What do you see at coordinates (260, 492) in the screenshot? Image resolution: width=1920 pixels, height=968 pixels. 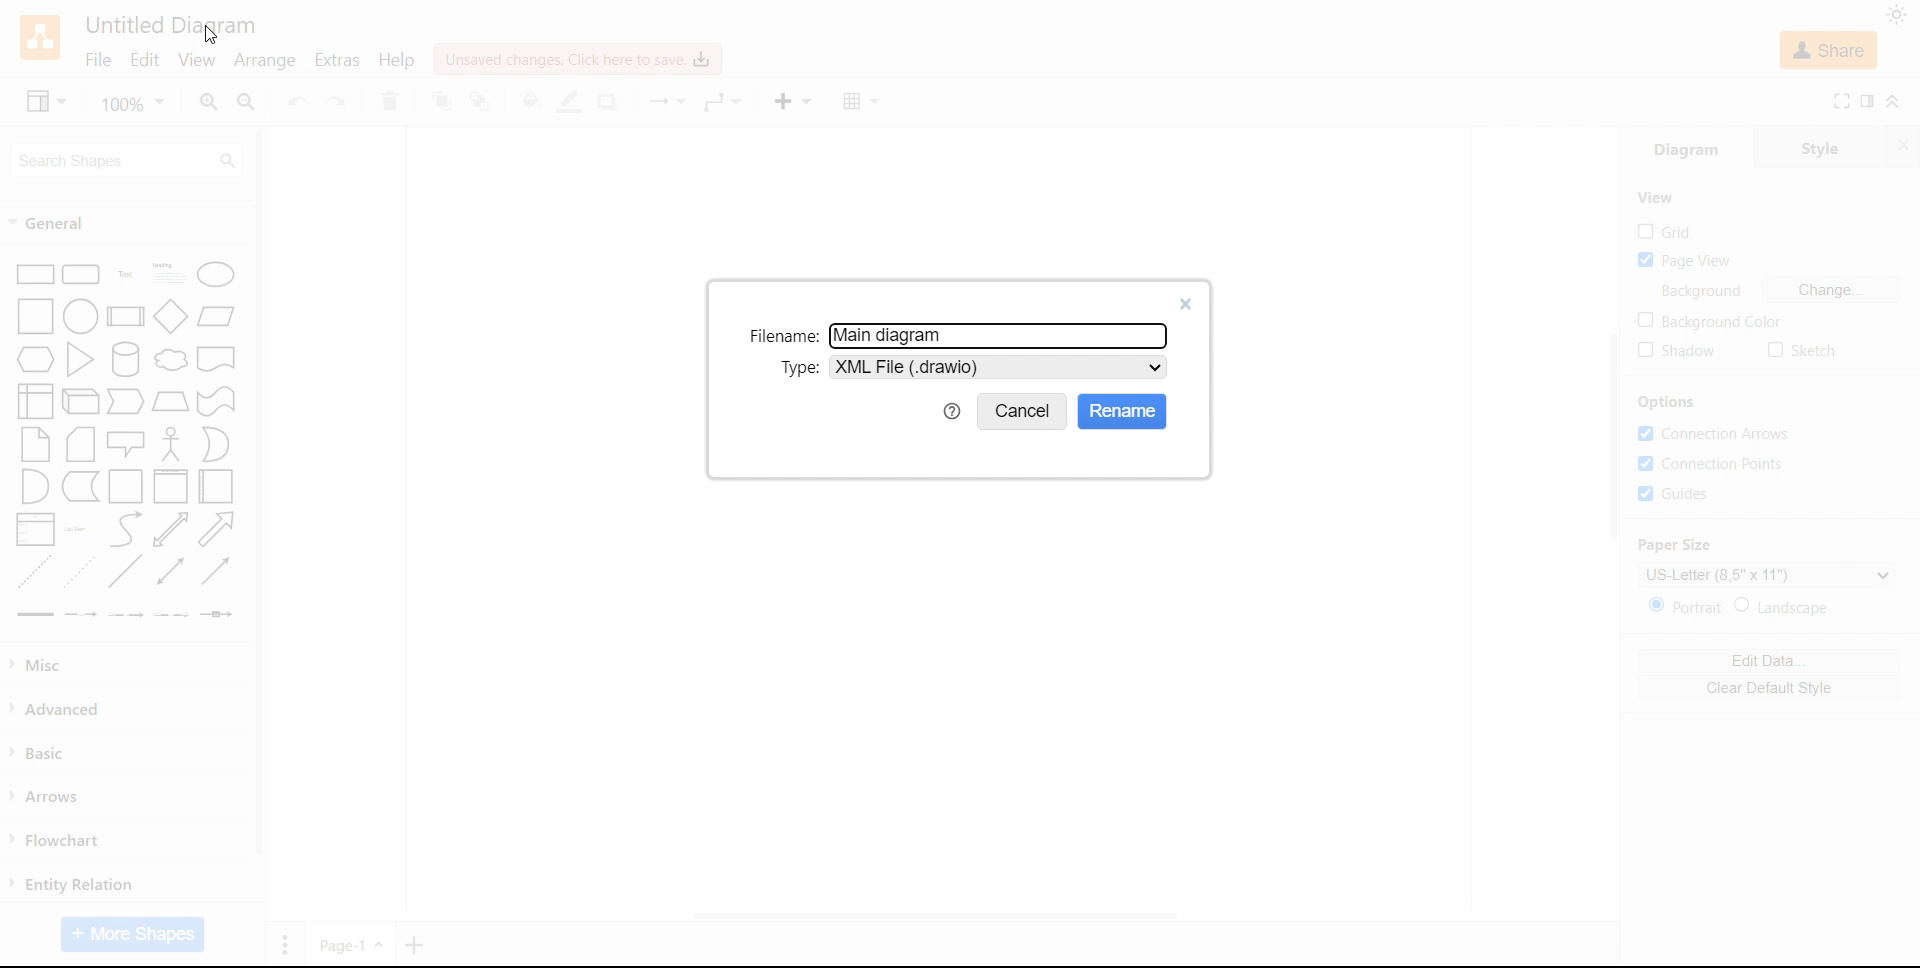 I see `Scroll bar ` at bounding box center [260, 492].